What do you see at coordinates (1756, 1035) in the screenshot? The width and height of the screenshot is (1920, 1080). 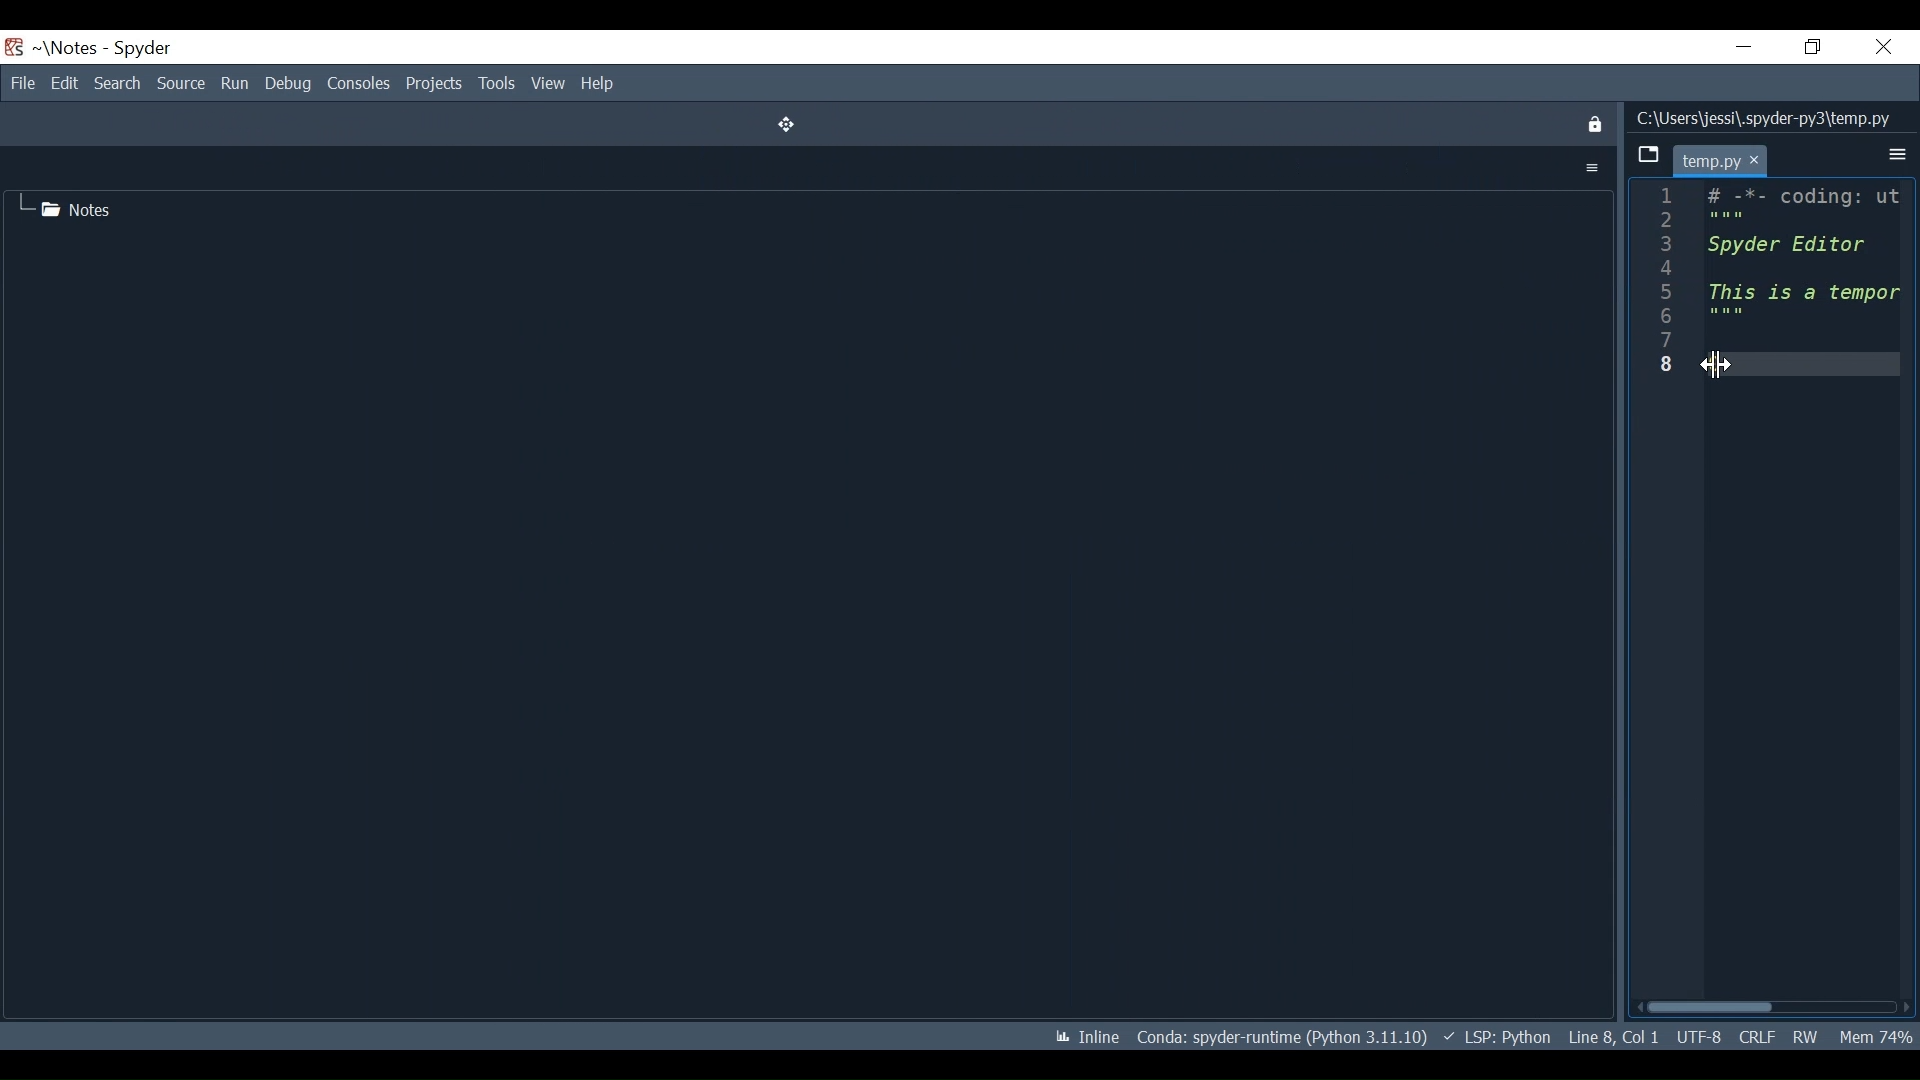 I see `CRLF` at bounding box center [1756, 1035].